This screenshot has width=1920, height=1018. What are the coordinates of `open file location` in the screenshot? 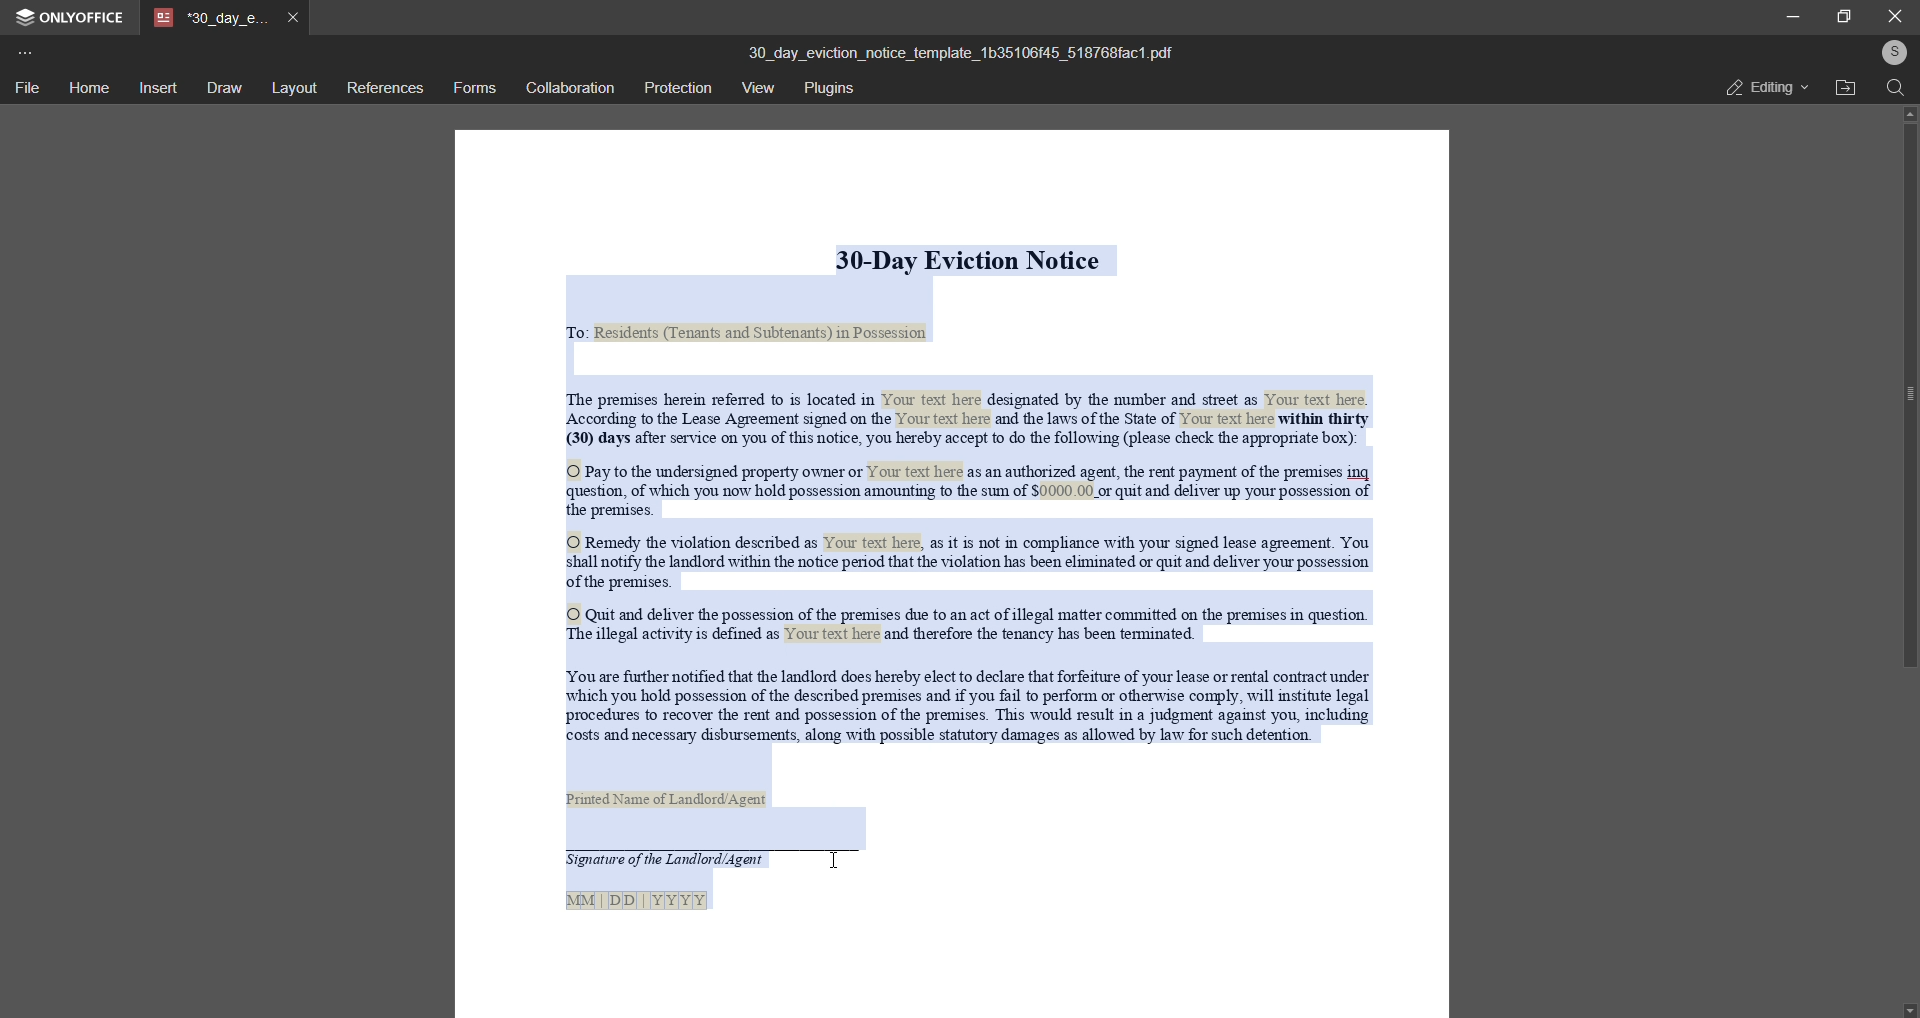 It's located at (1845, 88).